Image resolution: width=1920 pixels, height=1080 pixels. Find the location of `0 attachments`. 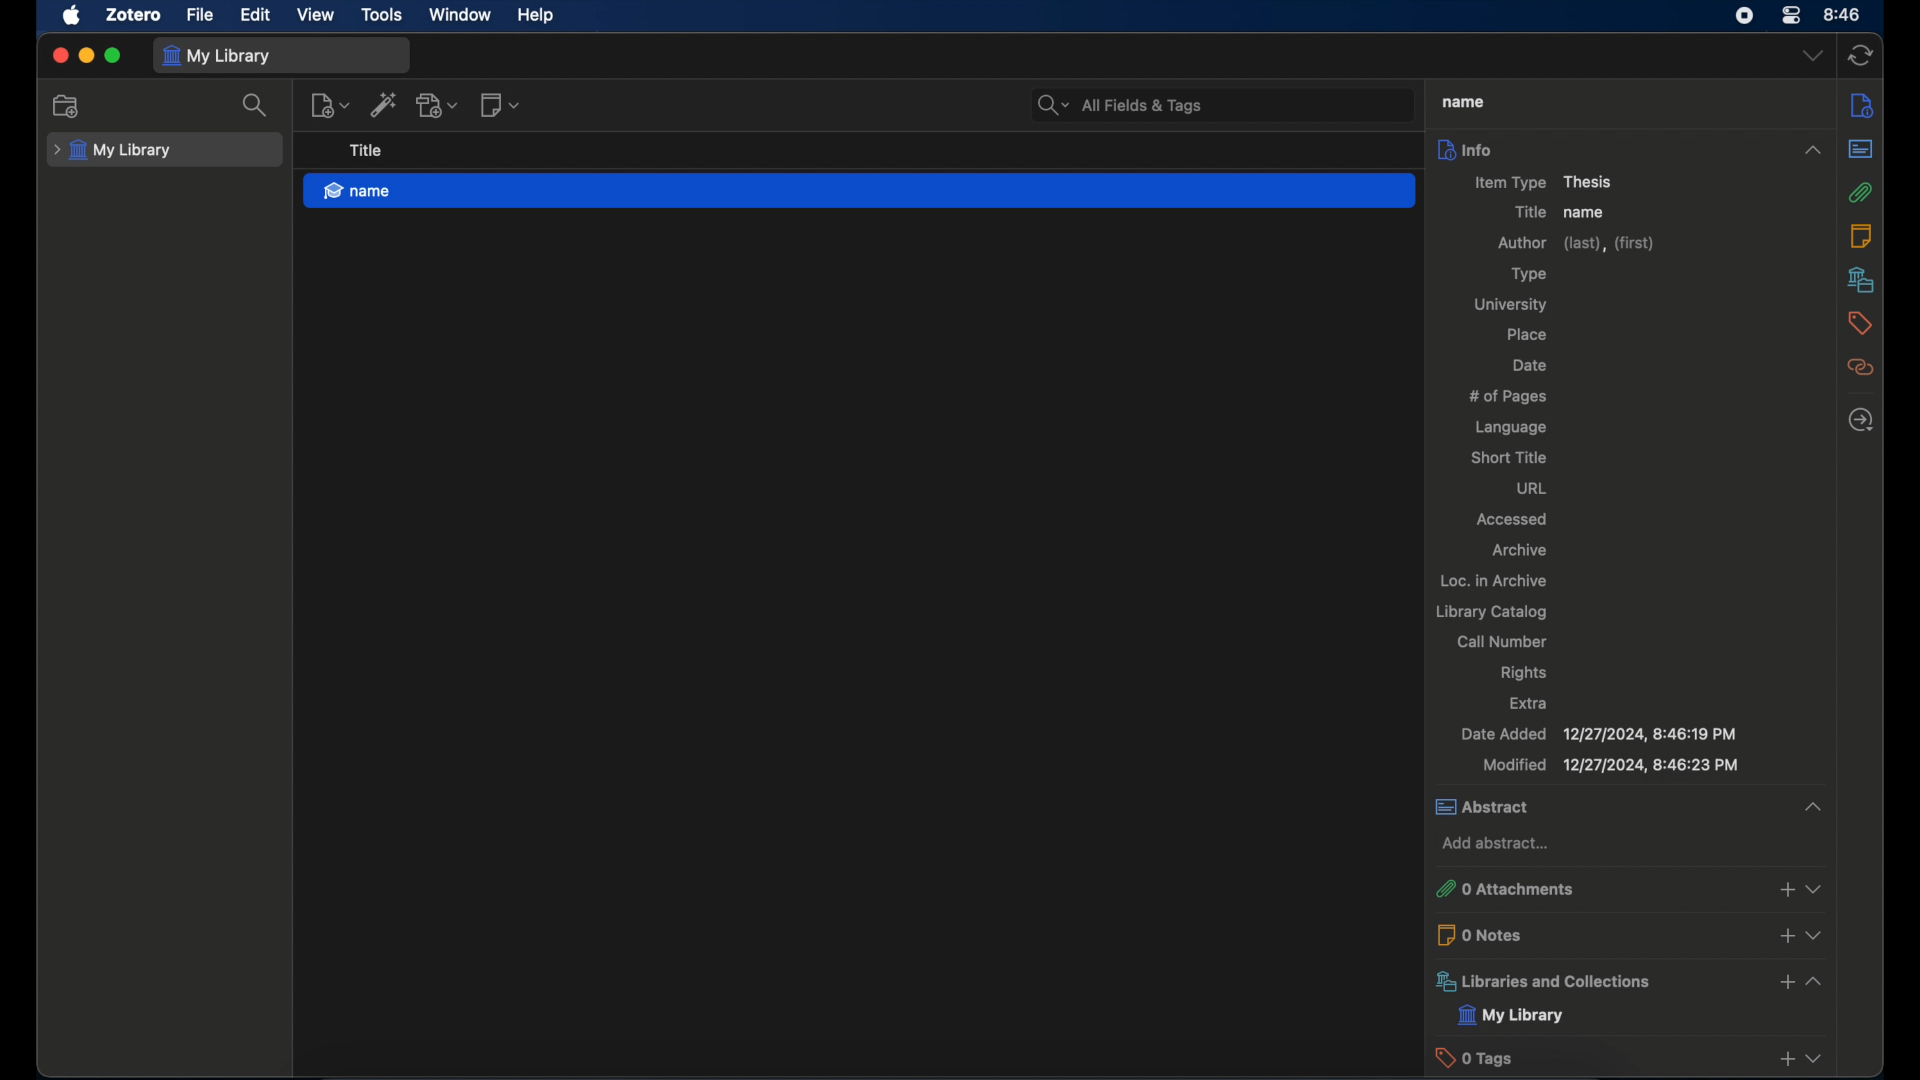

0 attachments is located at coordinates (1594, 889).